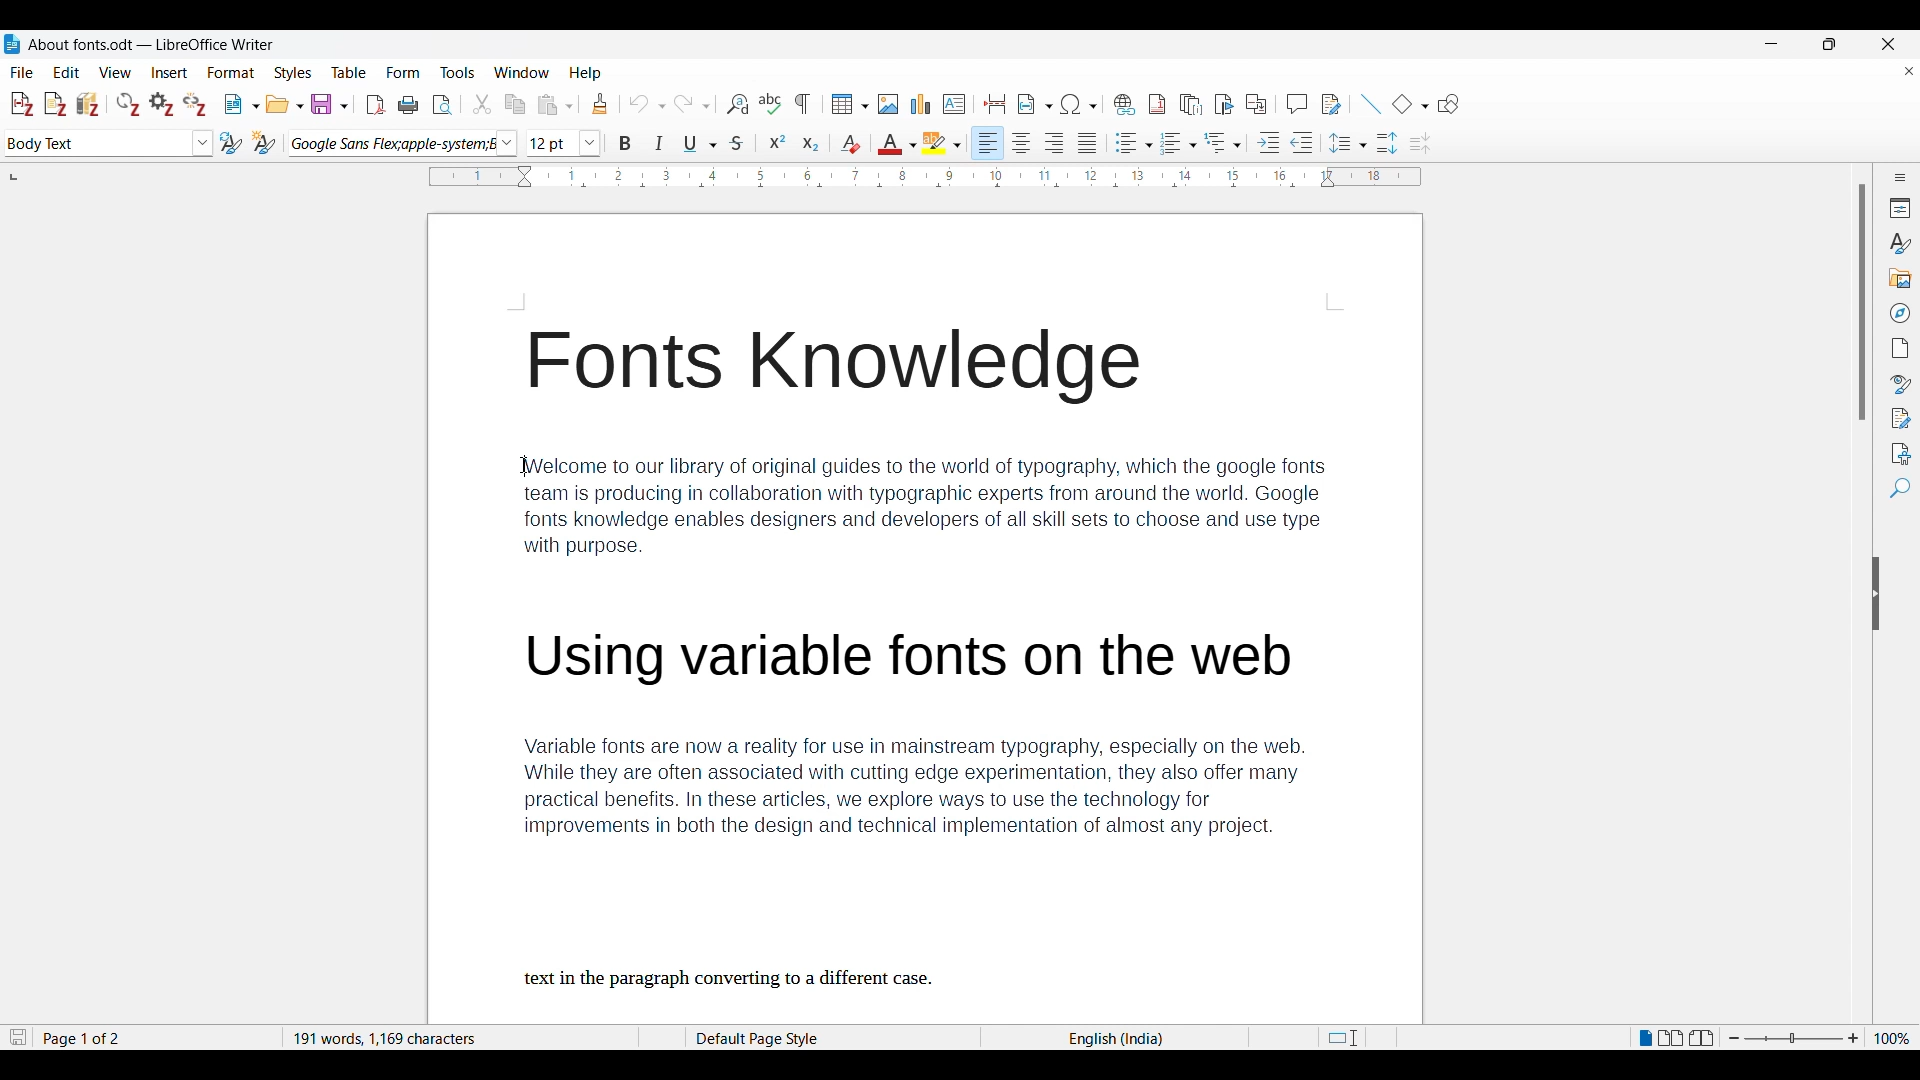 Image resolution: width=1920 pixels, height=1080 pixels. I want to click on Save, so click(330, 104).